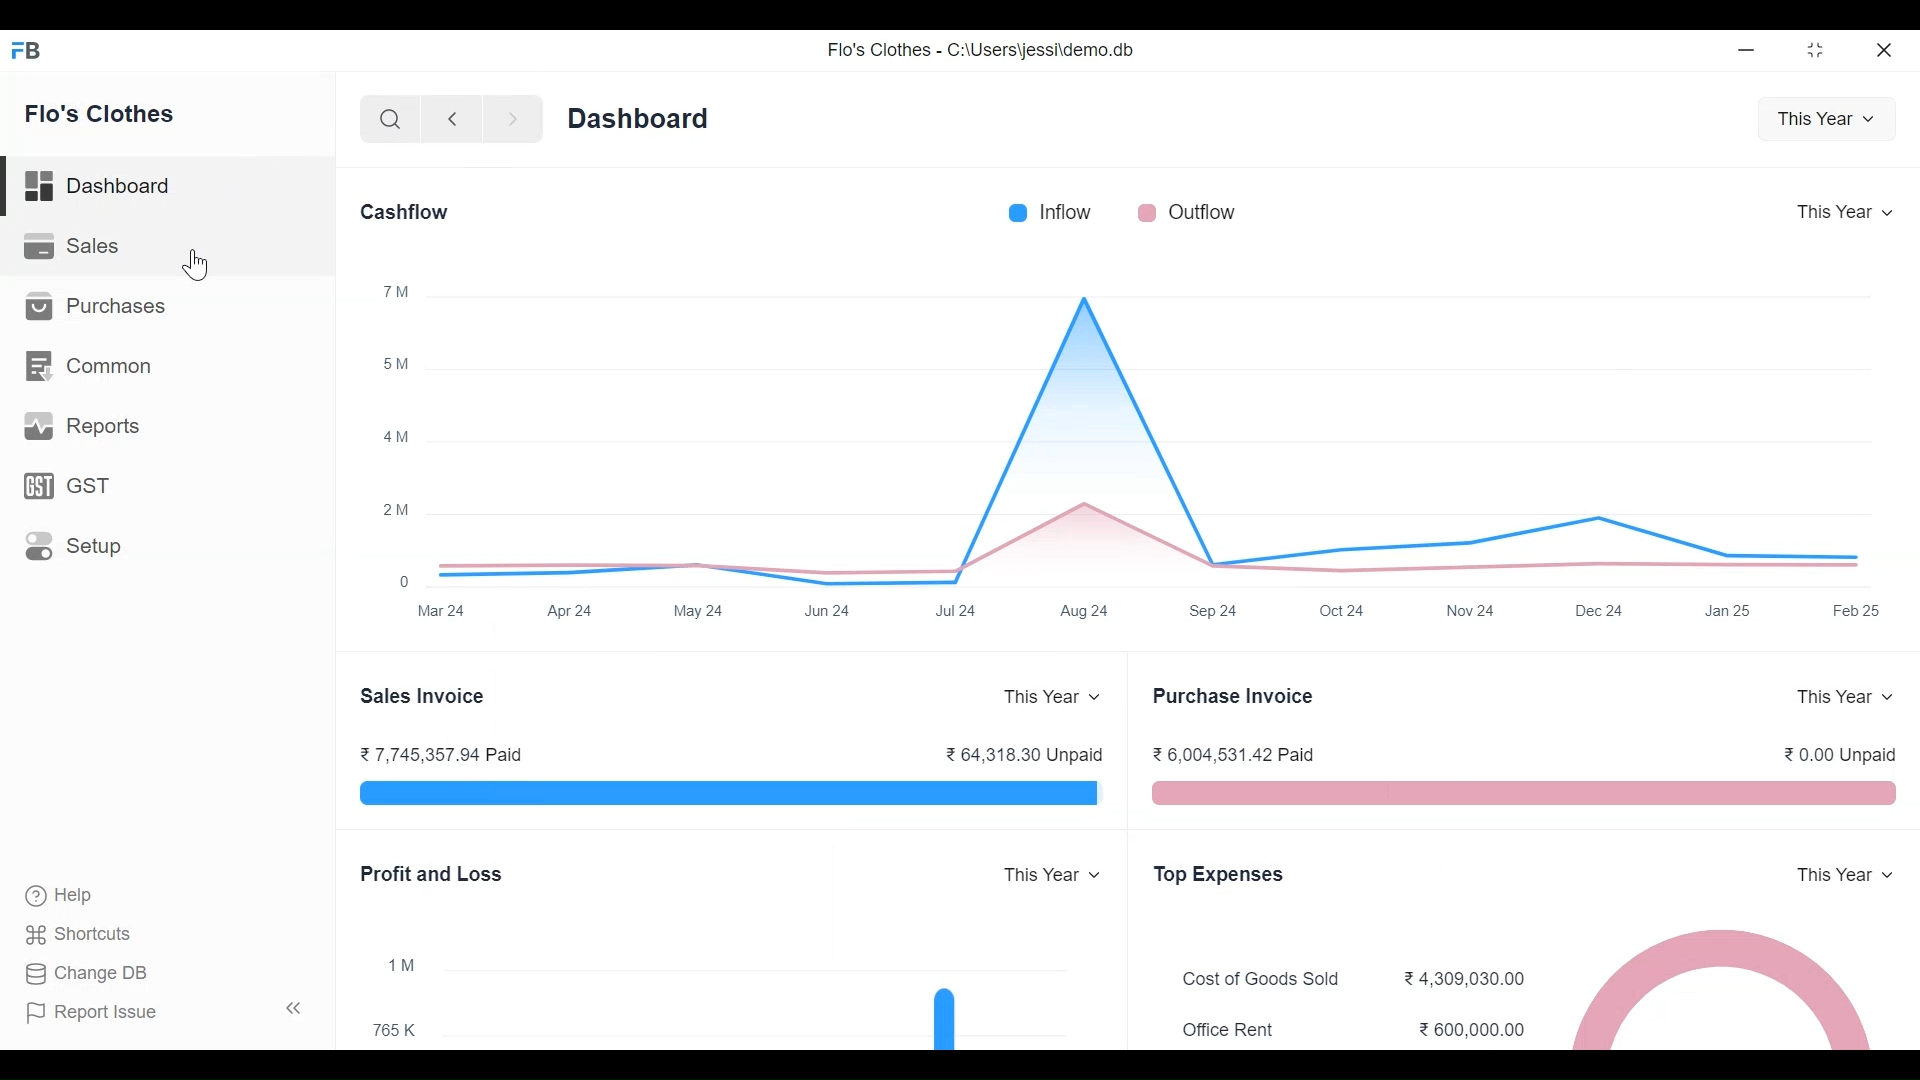 The width and height of the screenshot is (1920, 1080). Describe the element at coordinates (398, 291) in the screenshot. I see `™` at that location.